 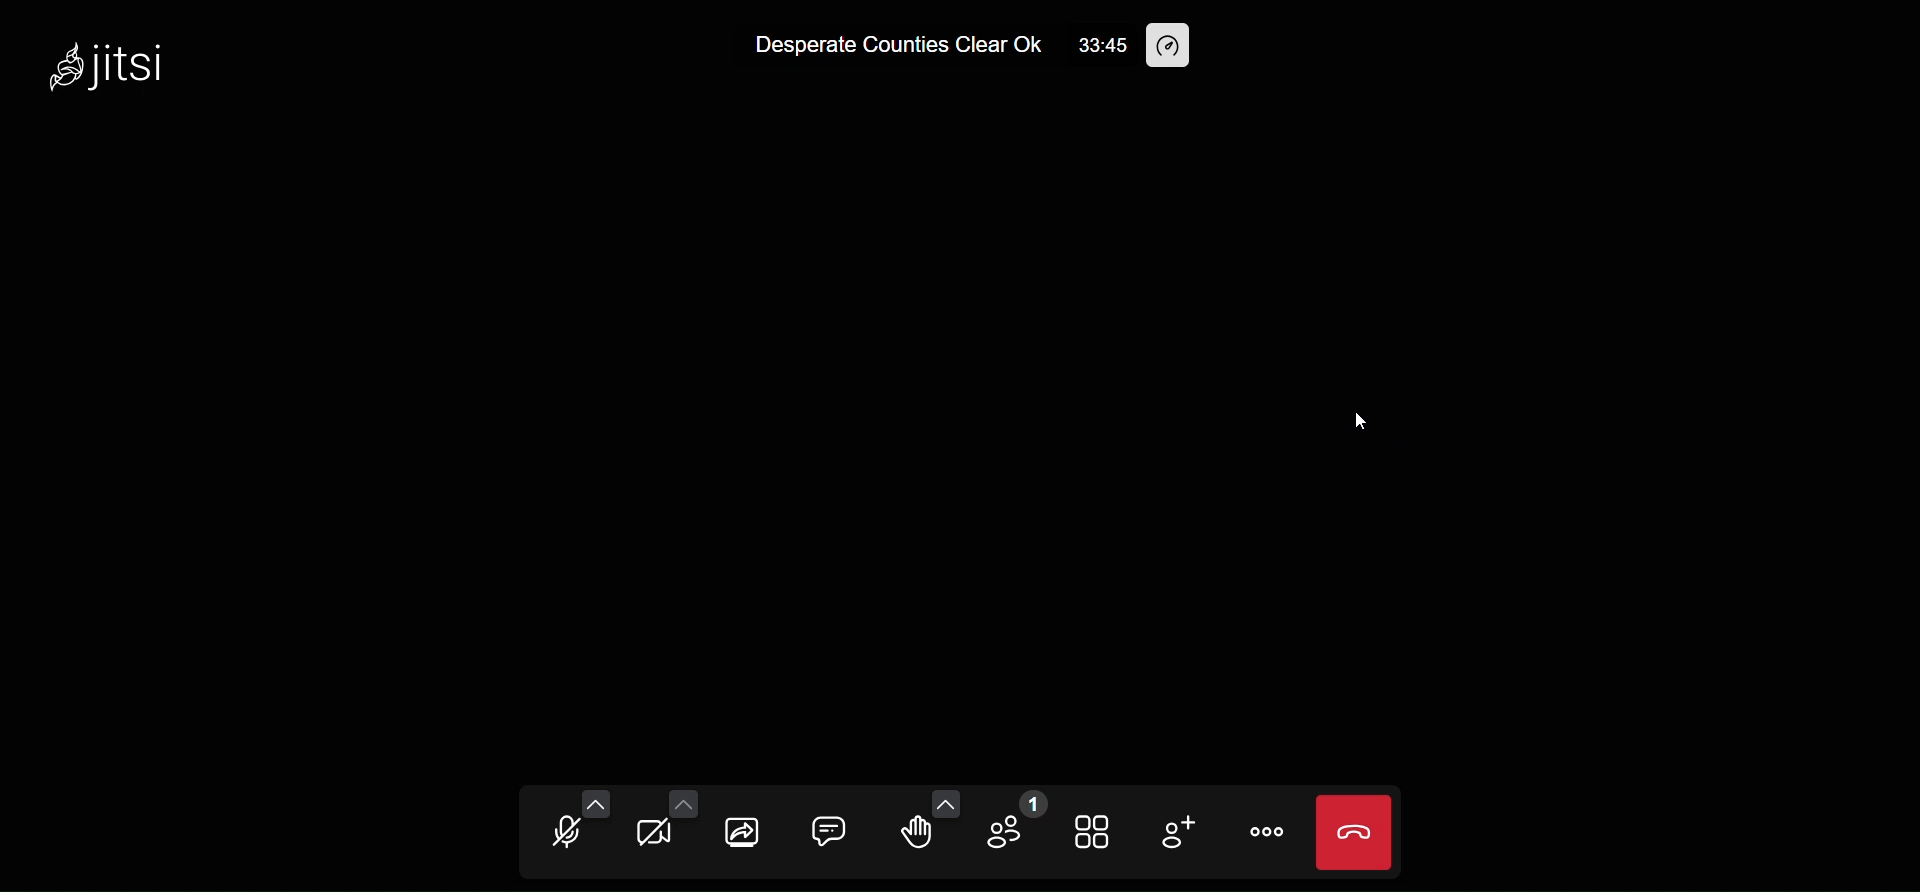 I want to click on raise hand, so click(x=916, y=833).